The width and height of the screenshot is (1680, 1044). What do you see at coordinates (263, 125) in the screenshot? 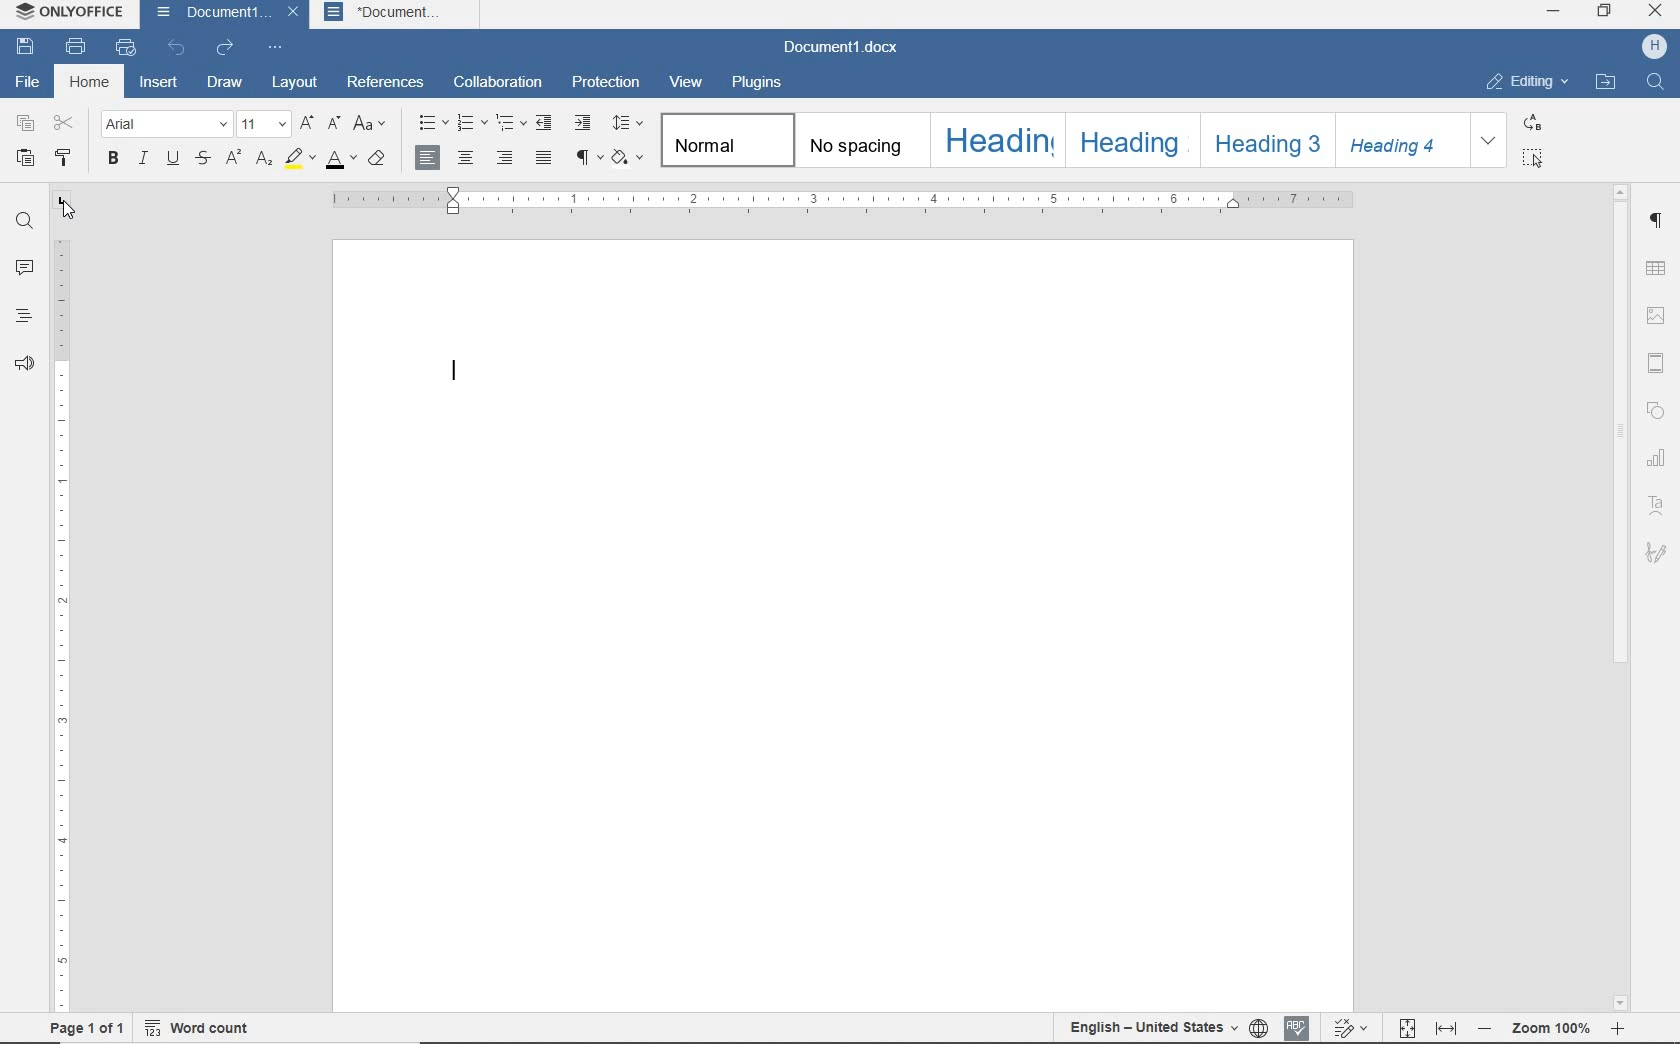
I see `FONT SIZE` at bounding box center [263, 125].